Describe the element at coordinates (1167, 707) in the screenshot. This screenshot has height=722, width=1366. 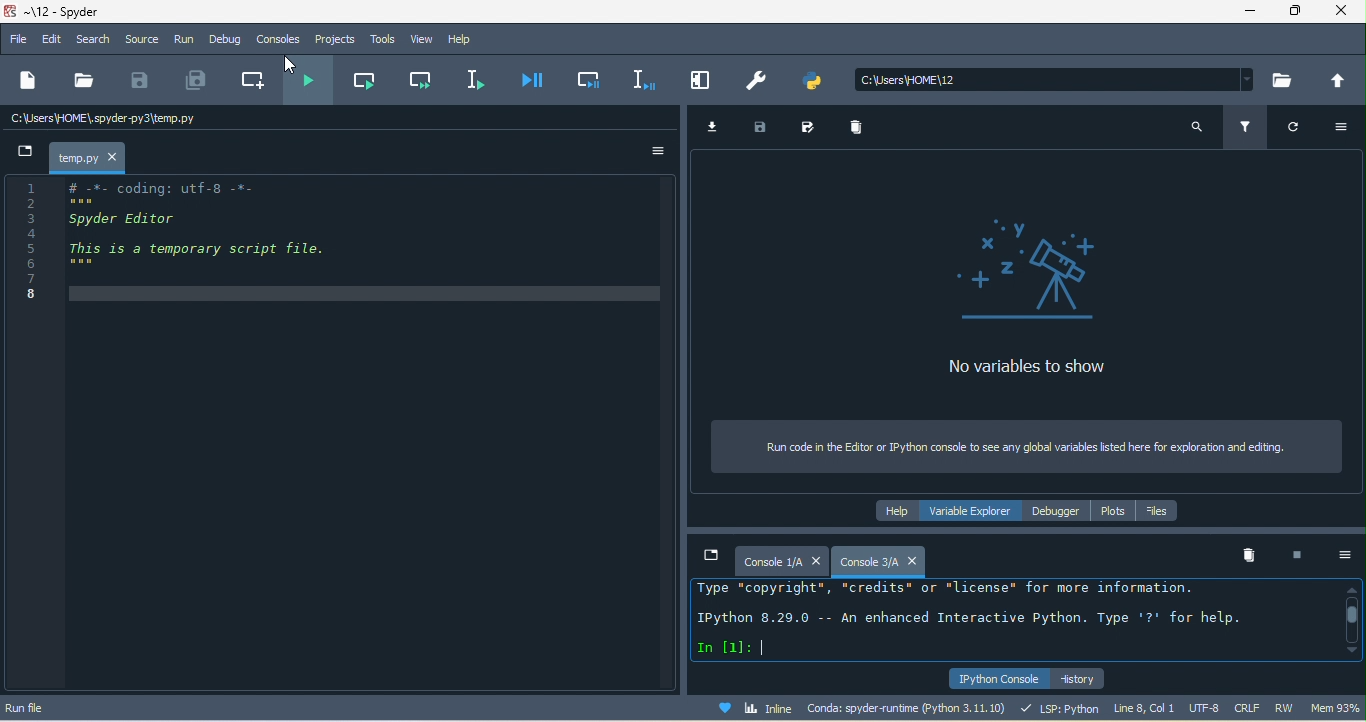
I see `line 8 col1 utf 8` at that location.